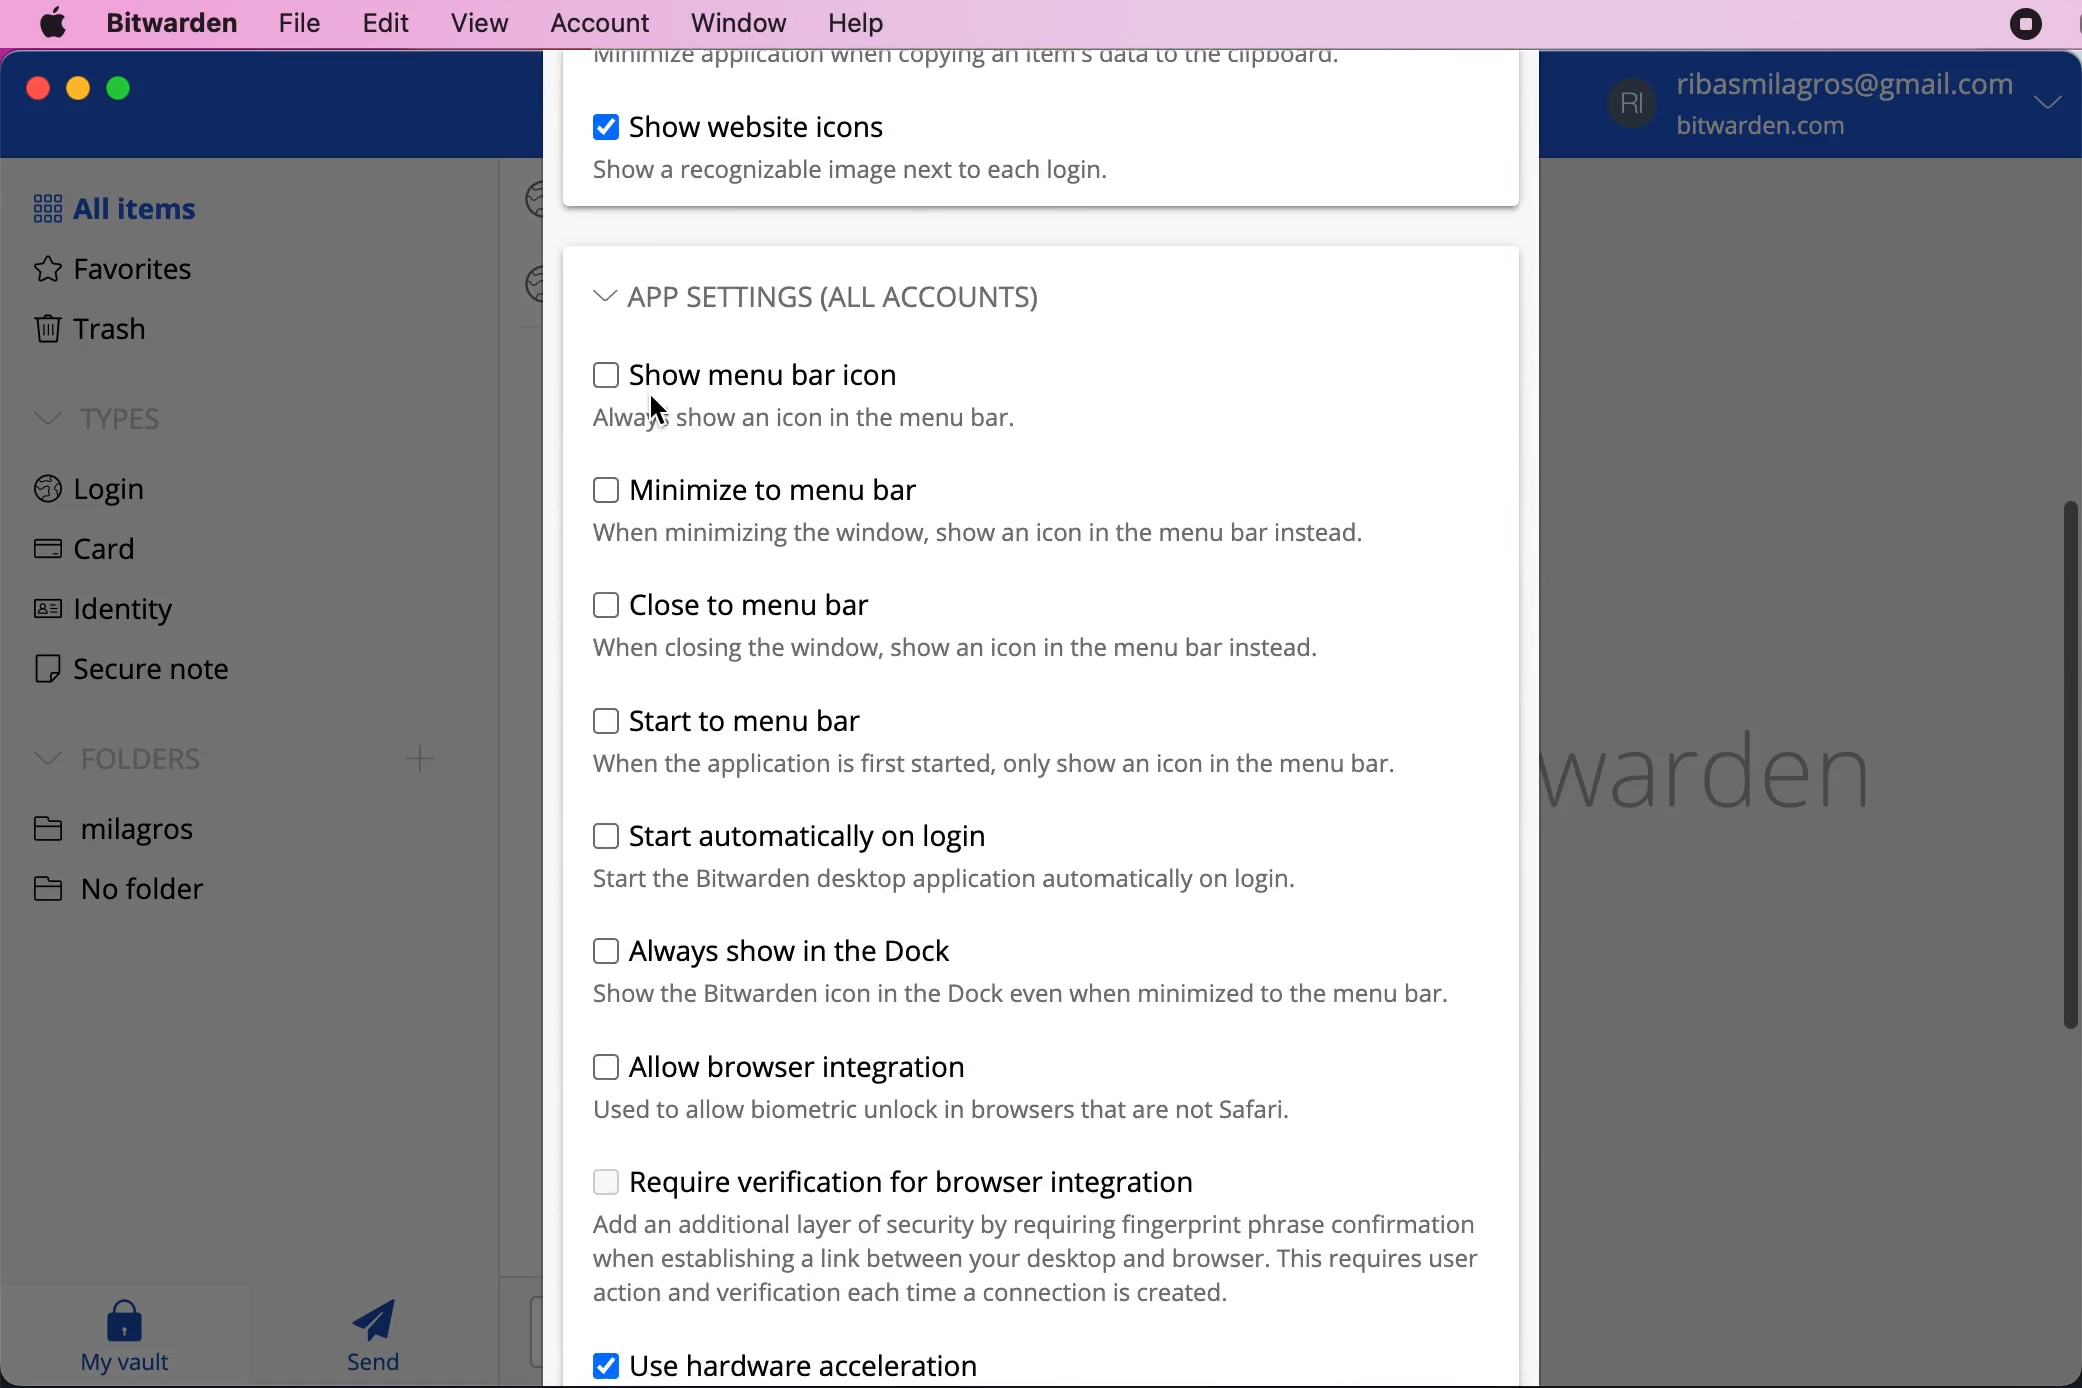 The width and height of the screenshot is (2082, 1388). What do you see at coordinates (78, 552) in the screenshot?
I see `card` at bounding box center [78, 552].